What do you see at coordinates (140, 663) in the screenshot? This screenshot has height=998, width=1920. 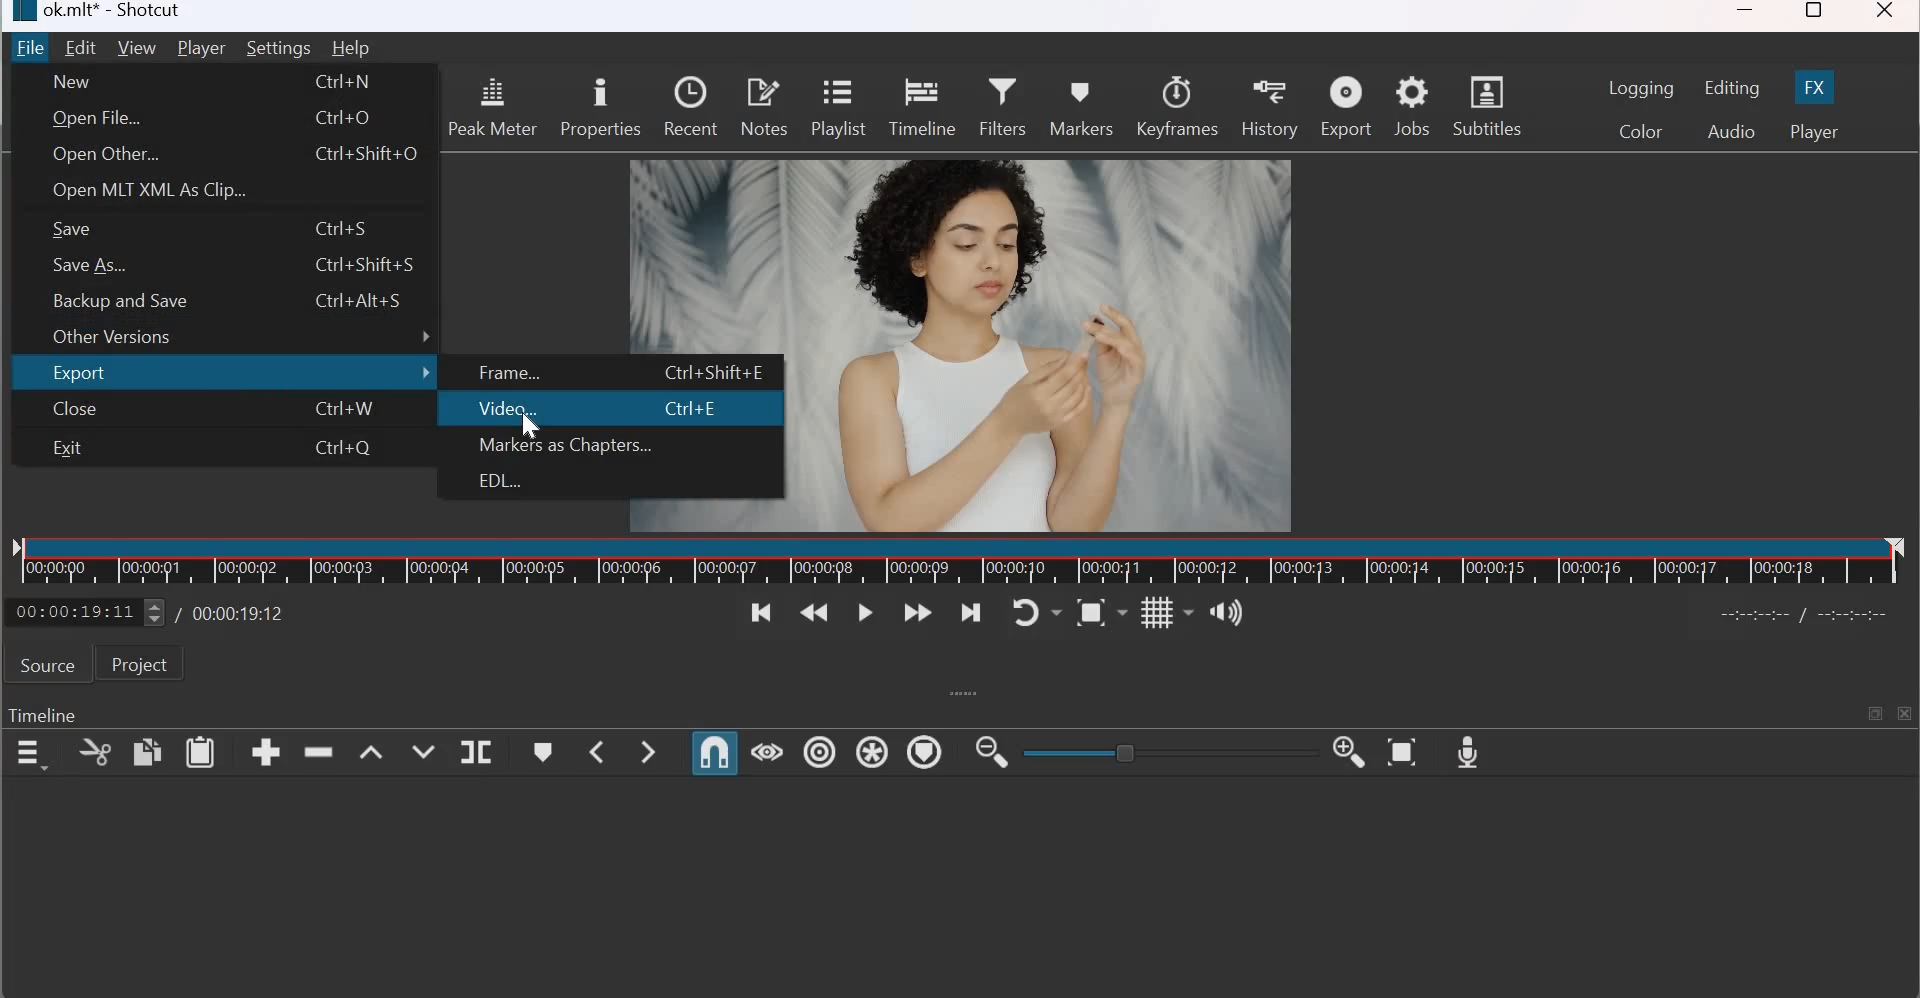 I see `Project` at bounding box center [140, 663].